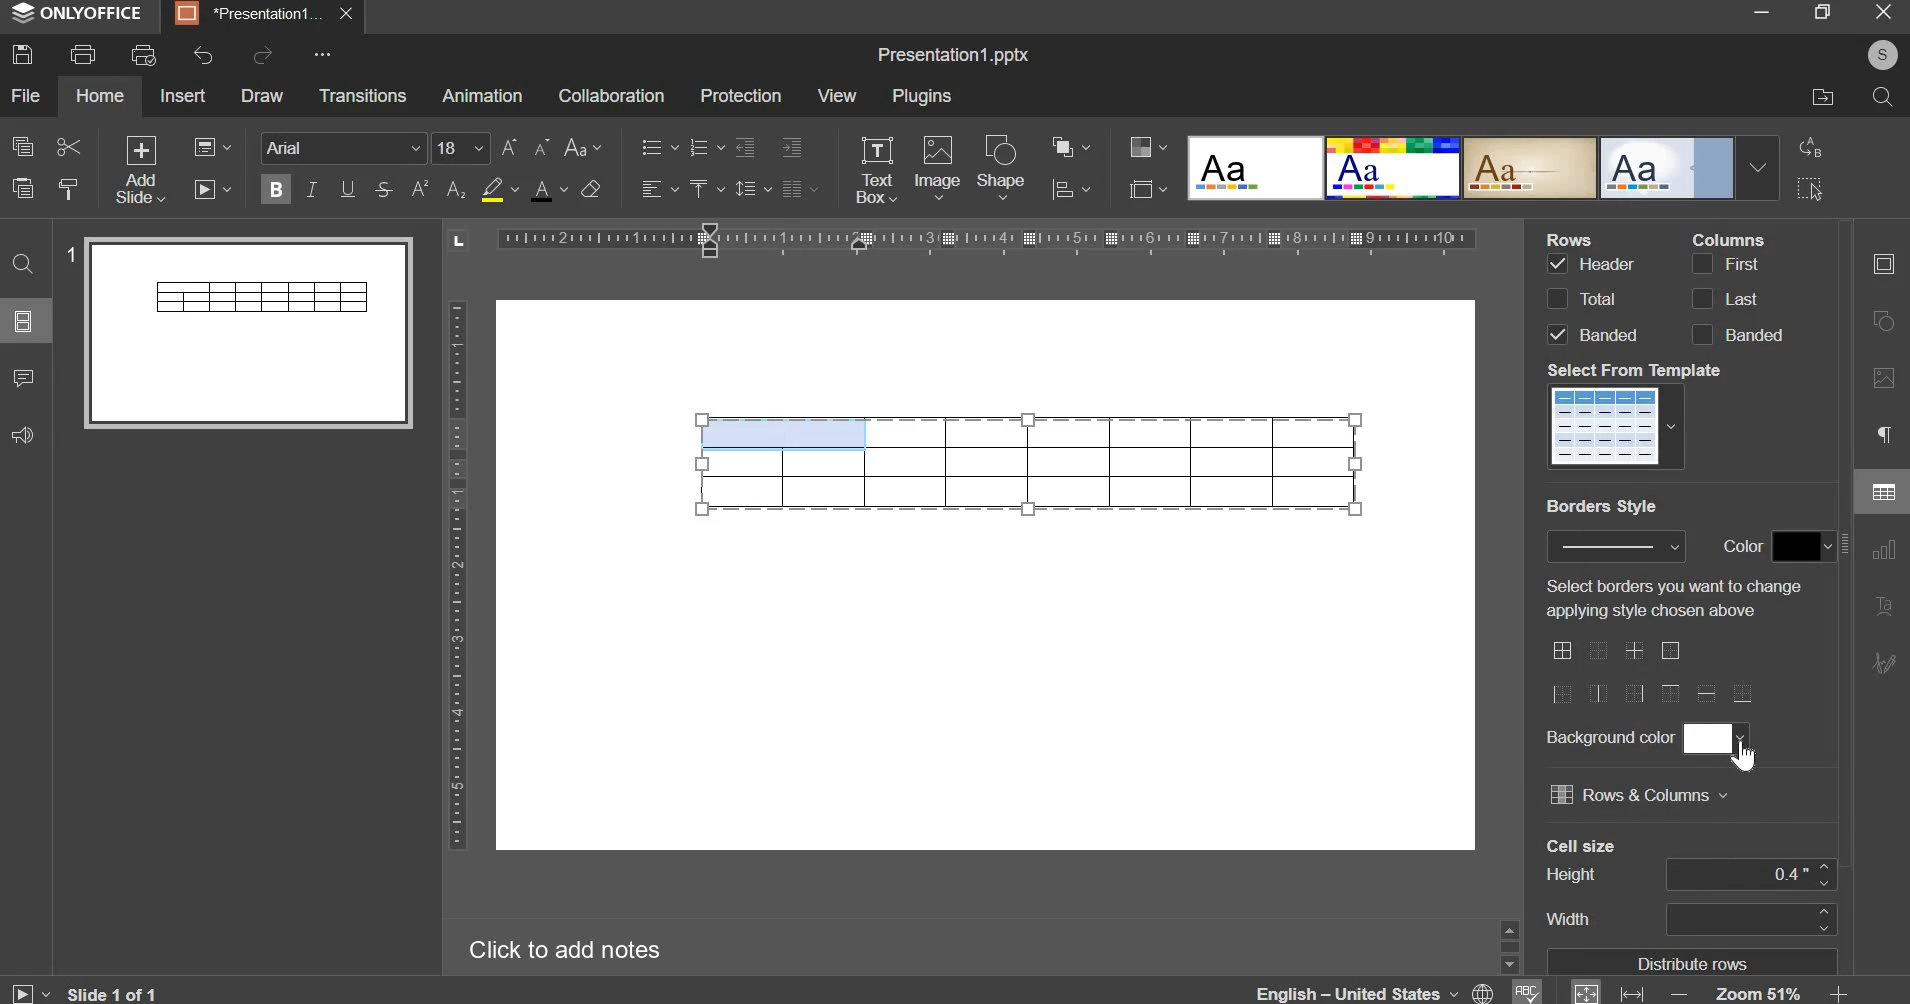  Describe the element at coordinates (740, 96) in the screenshot. I see `protection` at that location.